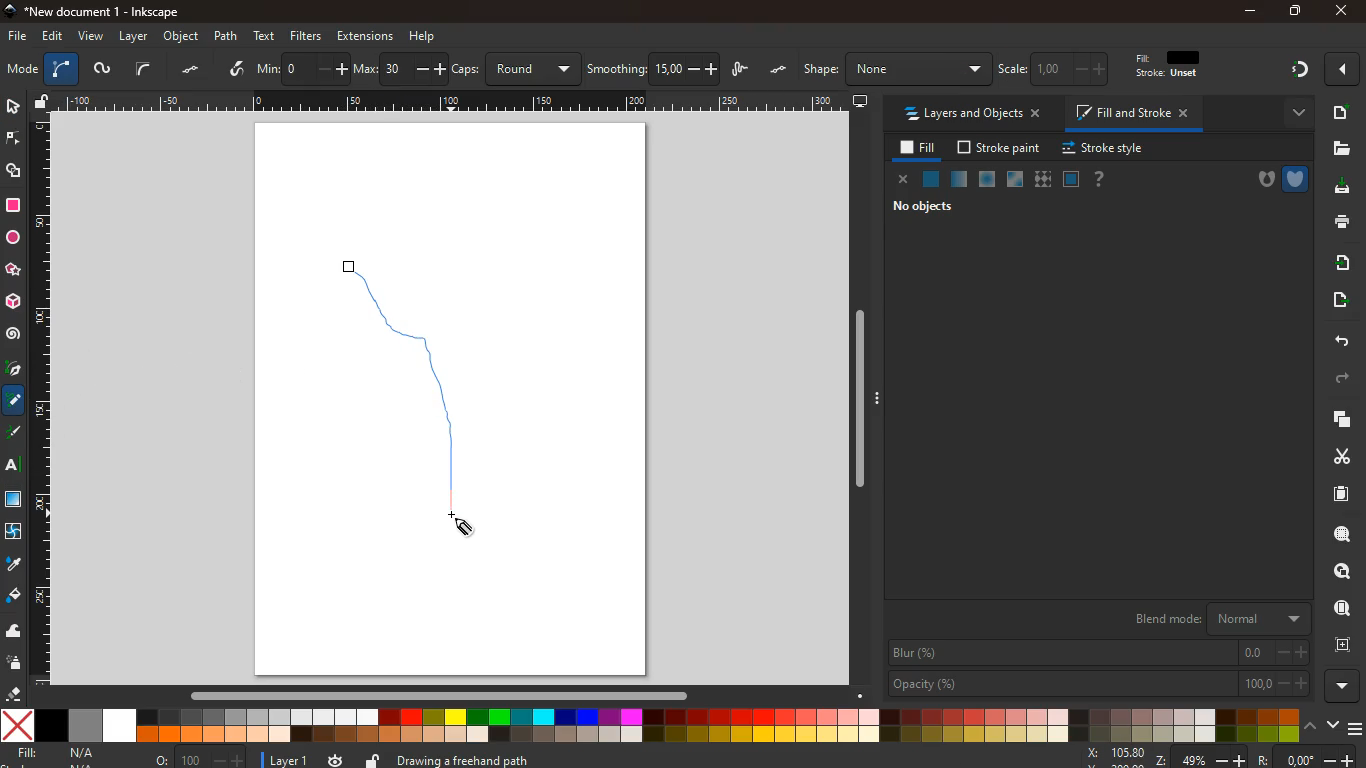 This screenshot has width=1366, height=768. Describe the element at coordinates (18, 465) in the screenshot. I see `Text tool` at that location.